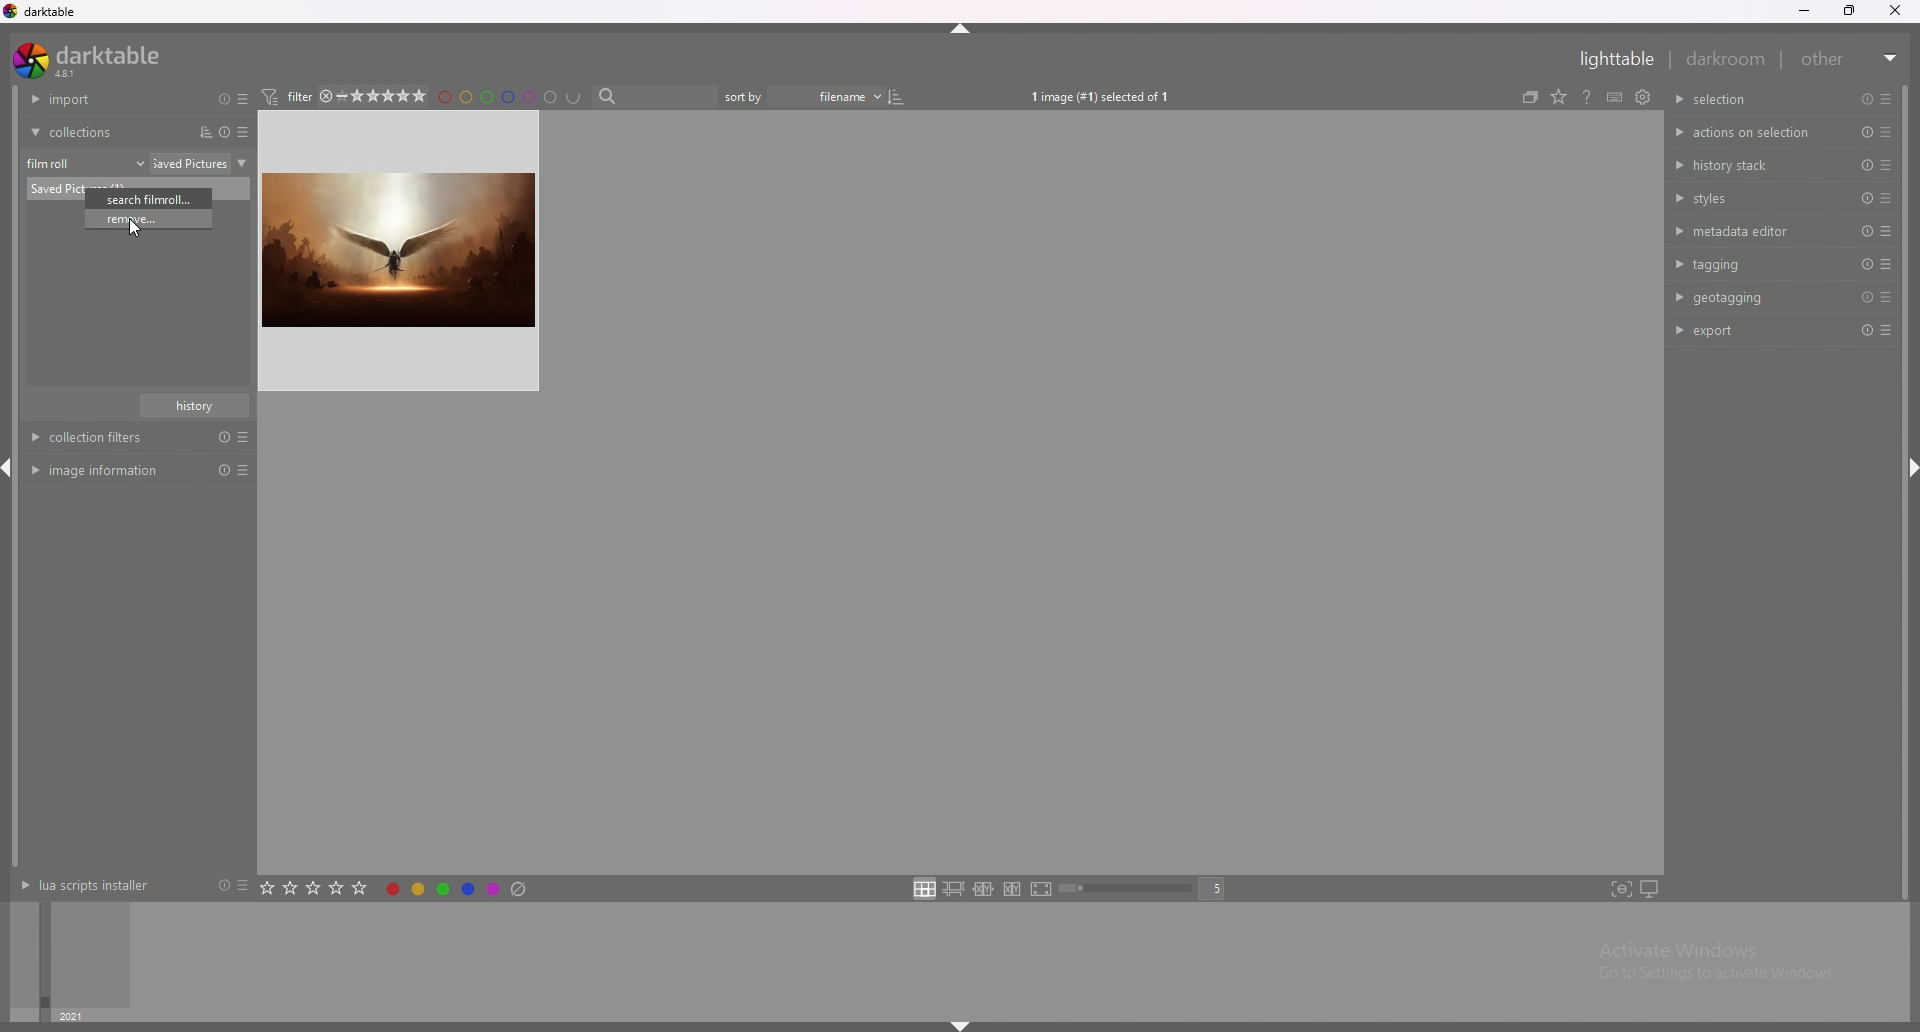  I want to click on presets, so click(1886, 165).